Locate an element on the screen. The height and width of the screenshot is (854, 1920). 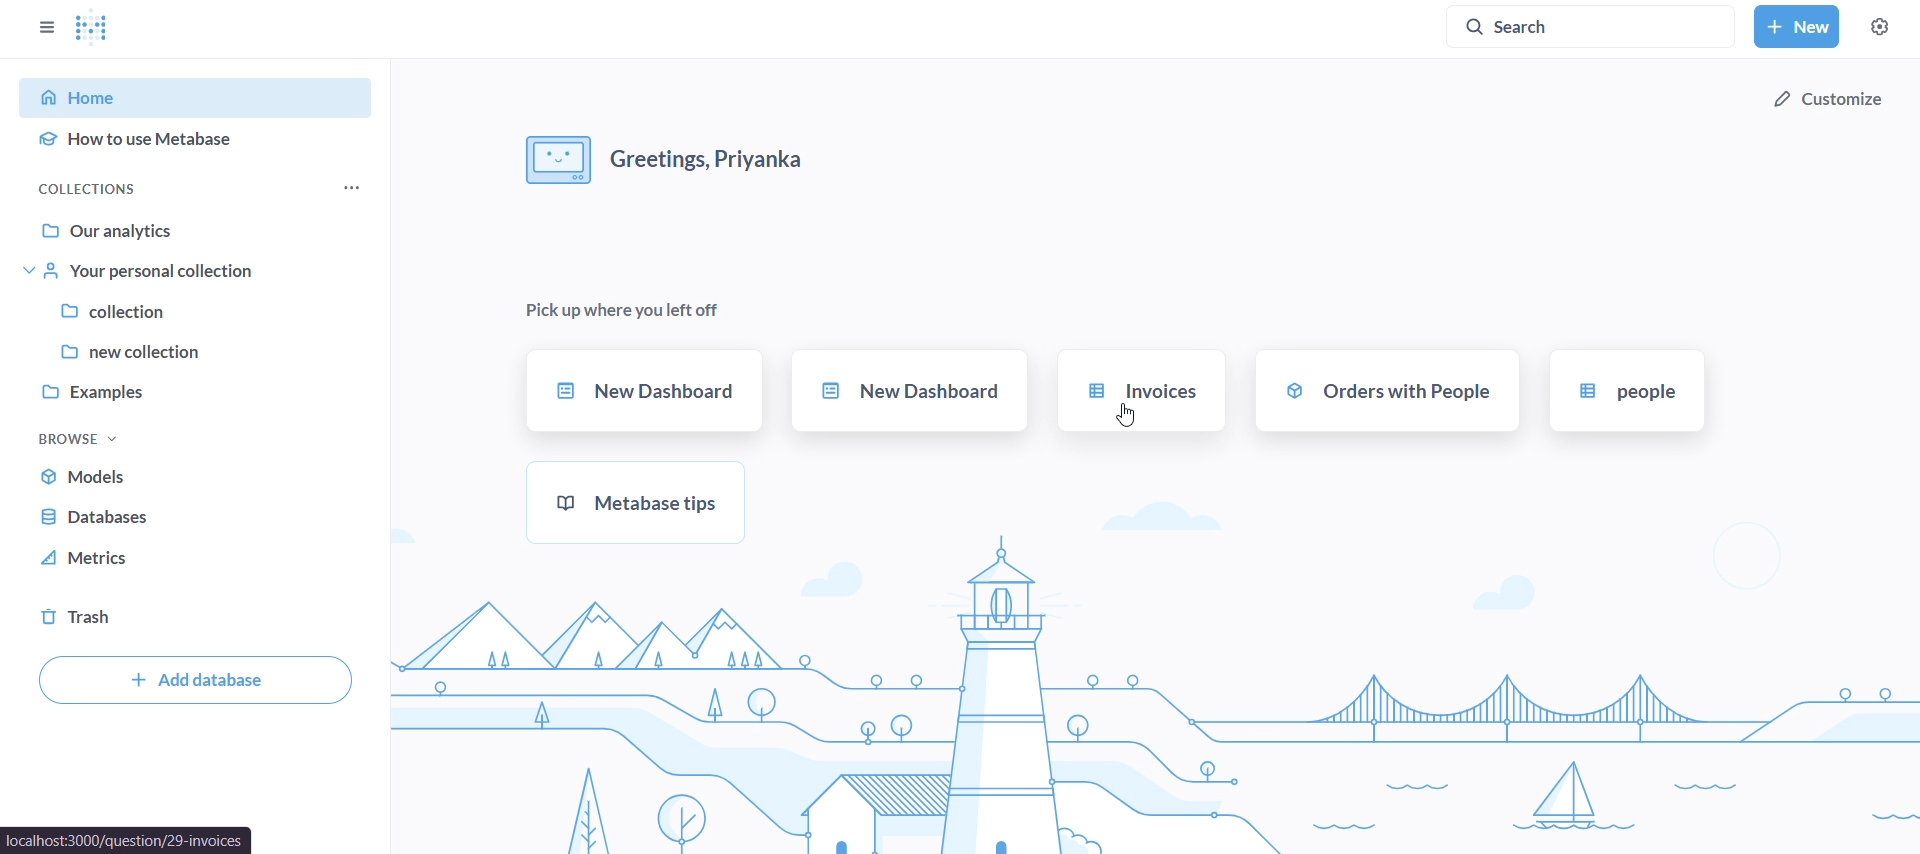
localhost:3000/question/29-invoices is located at coordinates (130, 841).